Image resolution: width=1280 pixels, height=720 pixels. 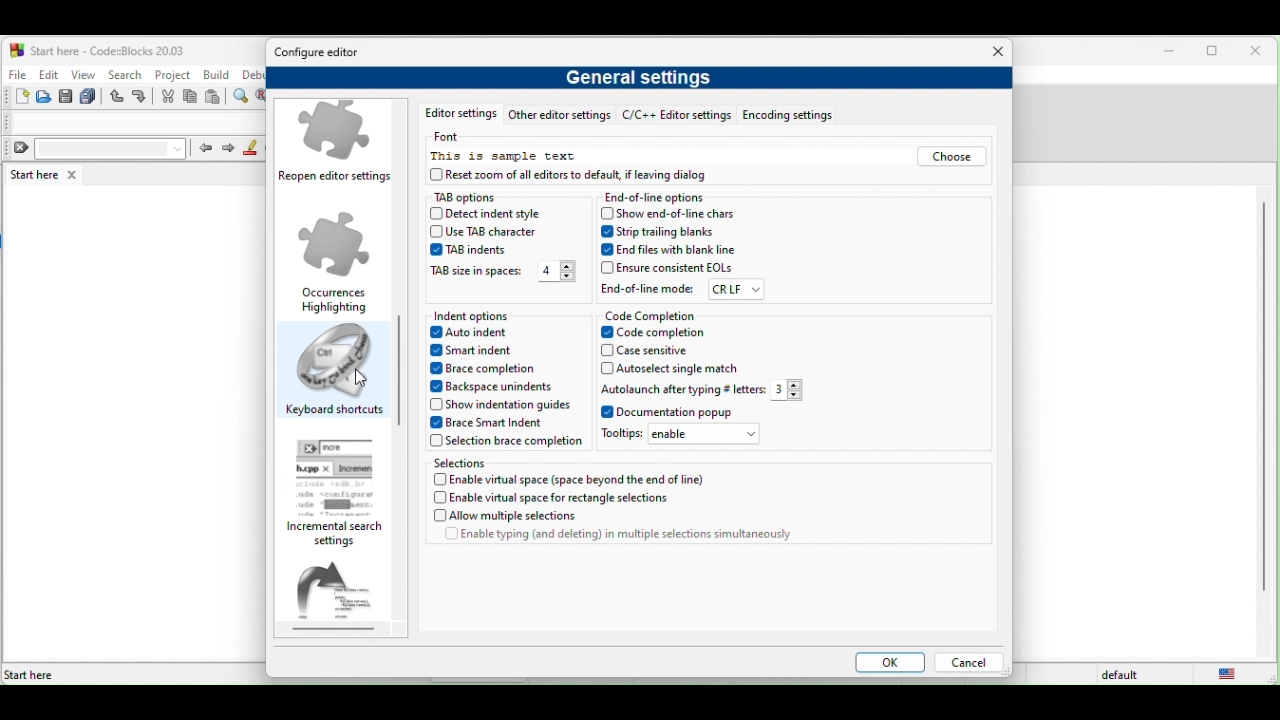 I want to click on cancel, so click(x=968, y=664).